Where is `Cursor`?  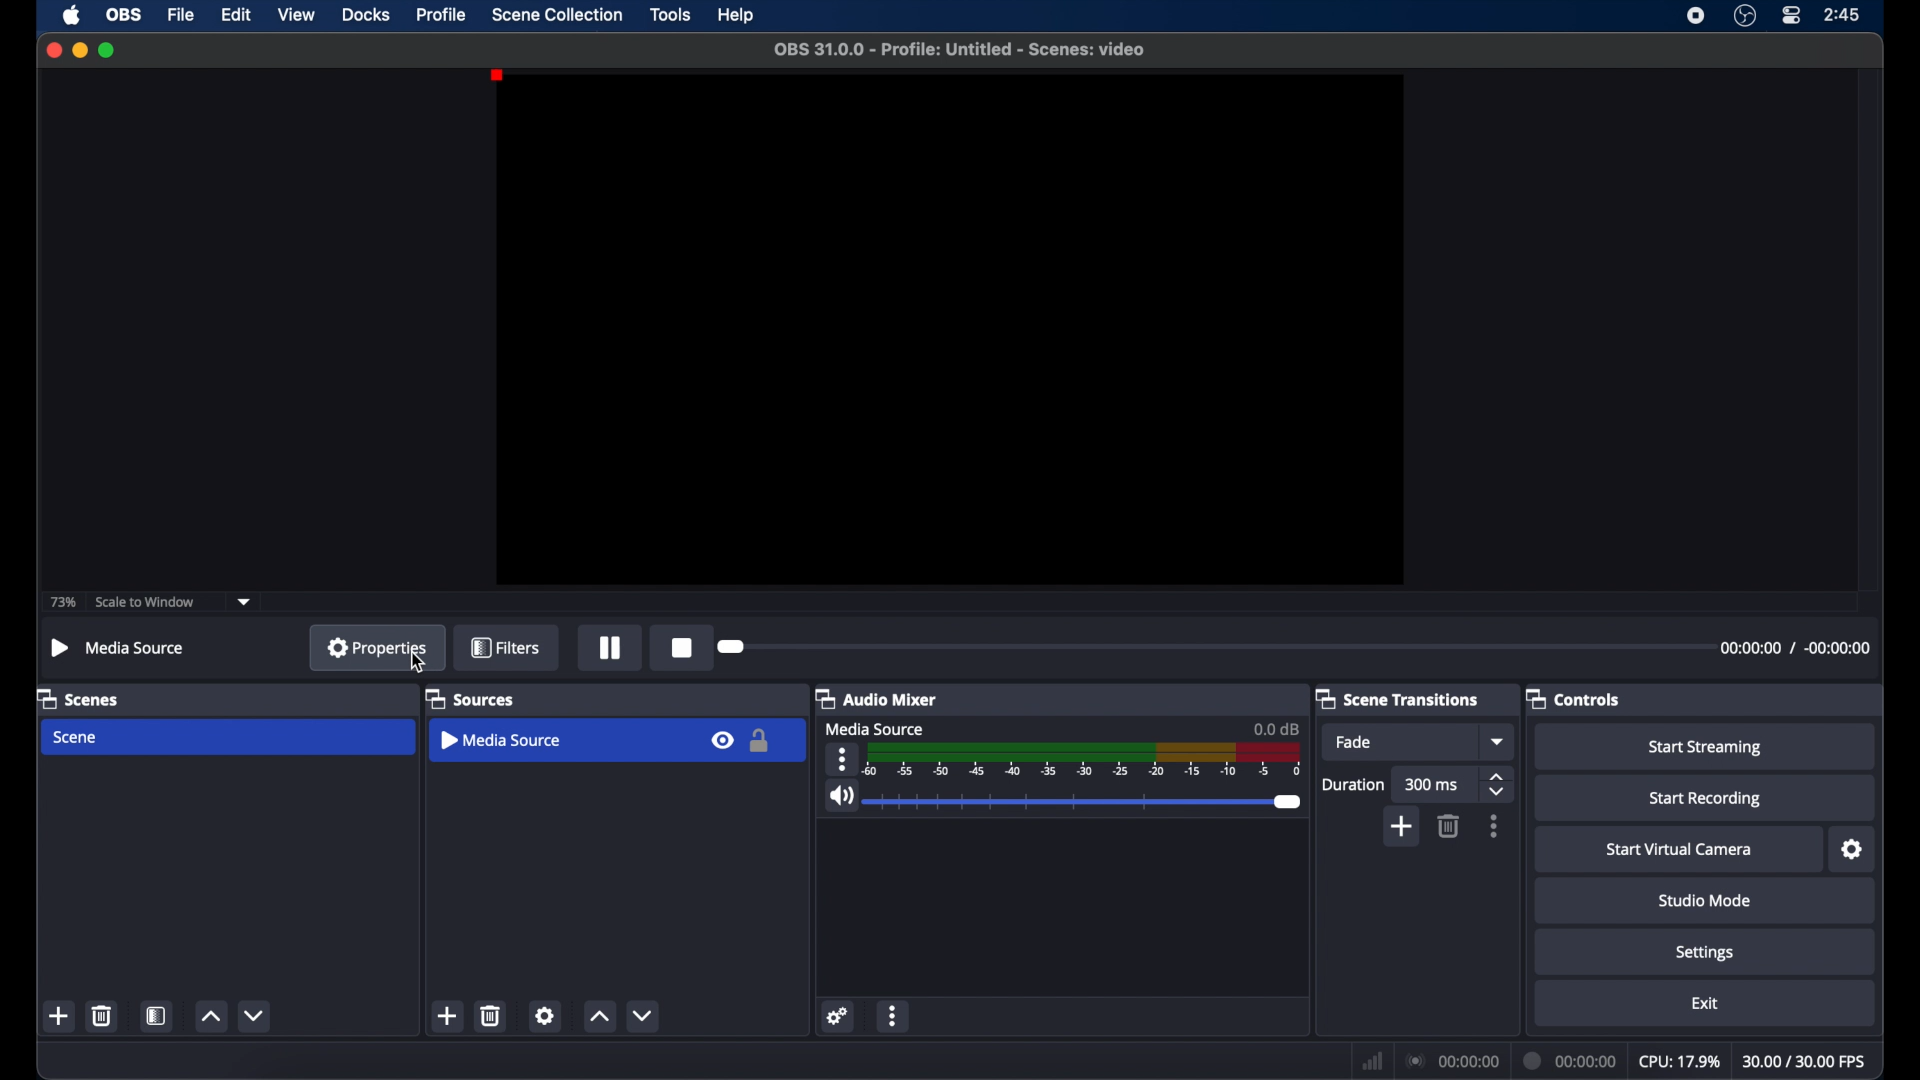
Cursor is located at coordinates (410, 663).